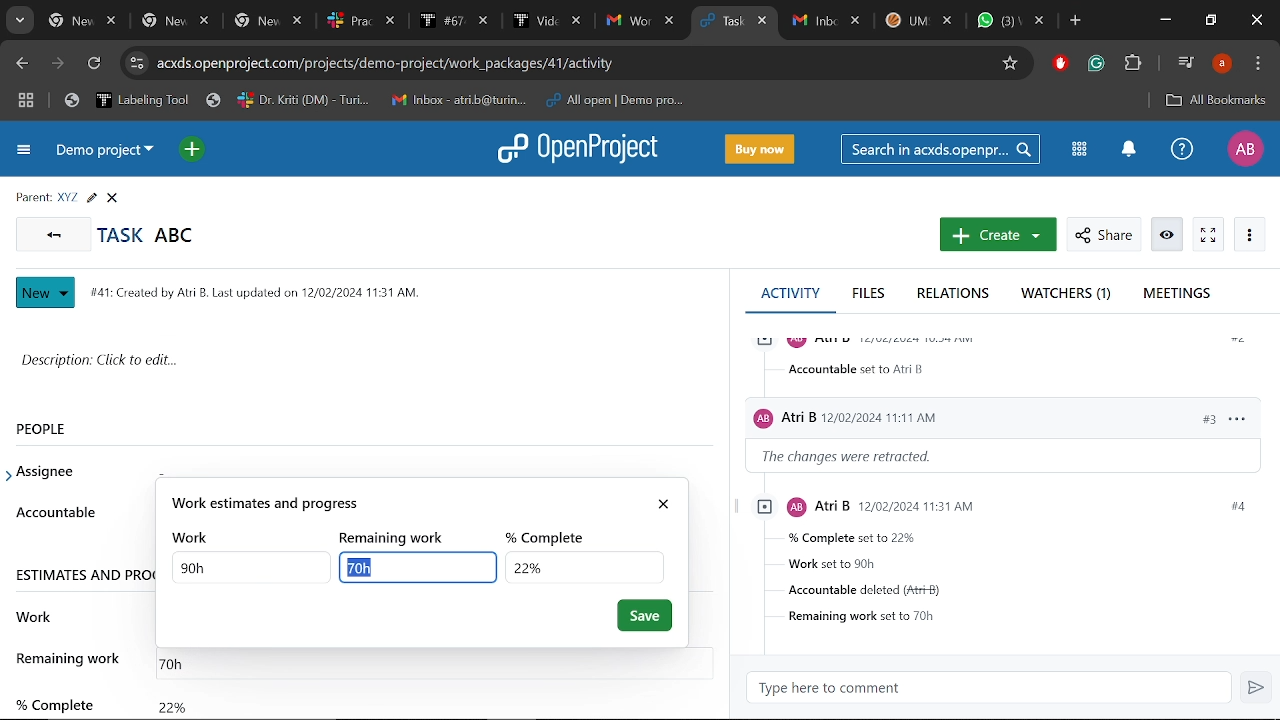 The width and height of the screenshot is (1280, 720). I want to click on Tab groups, so click(26, 102).